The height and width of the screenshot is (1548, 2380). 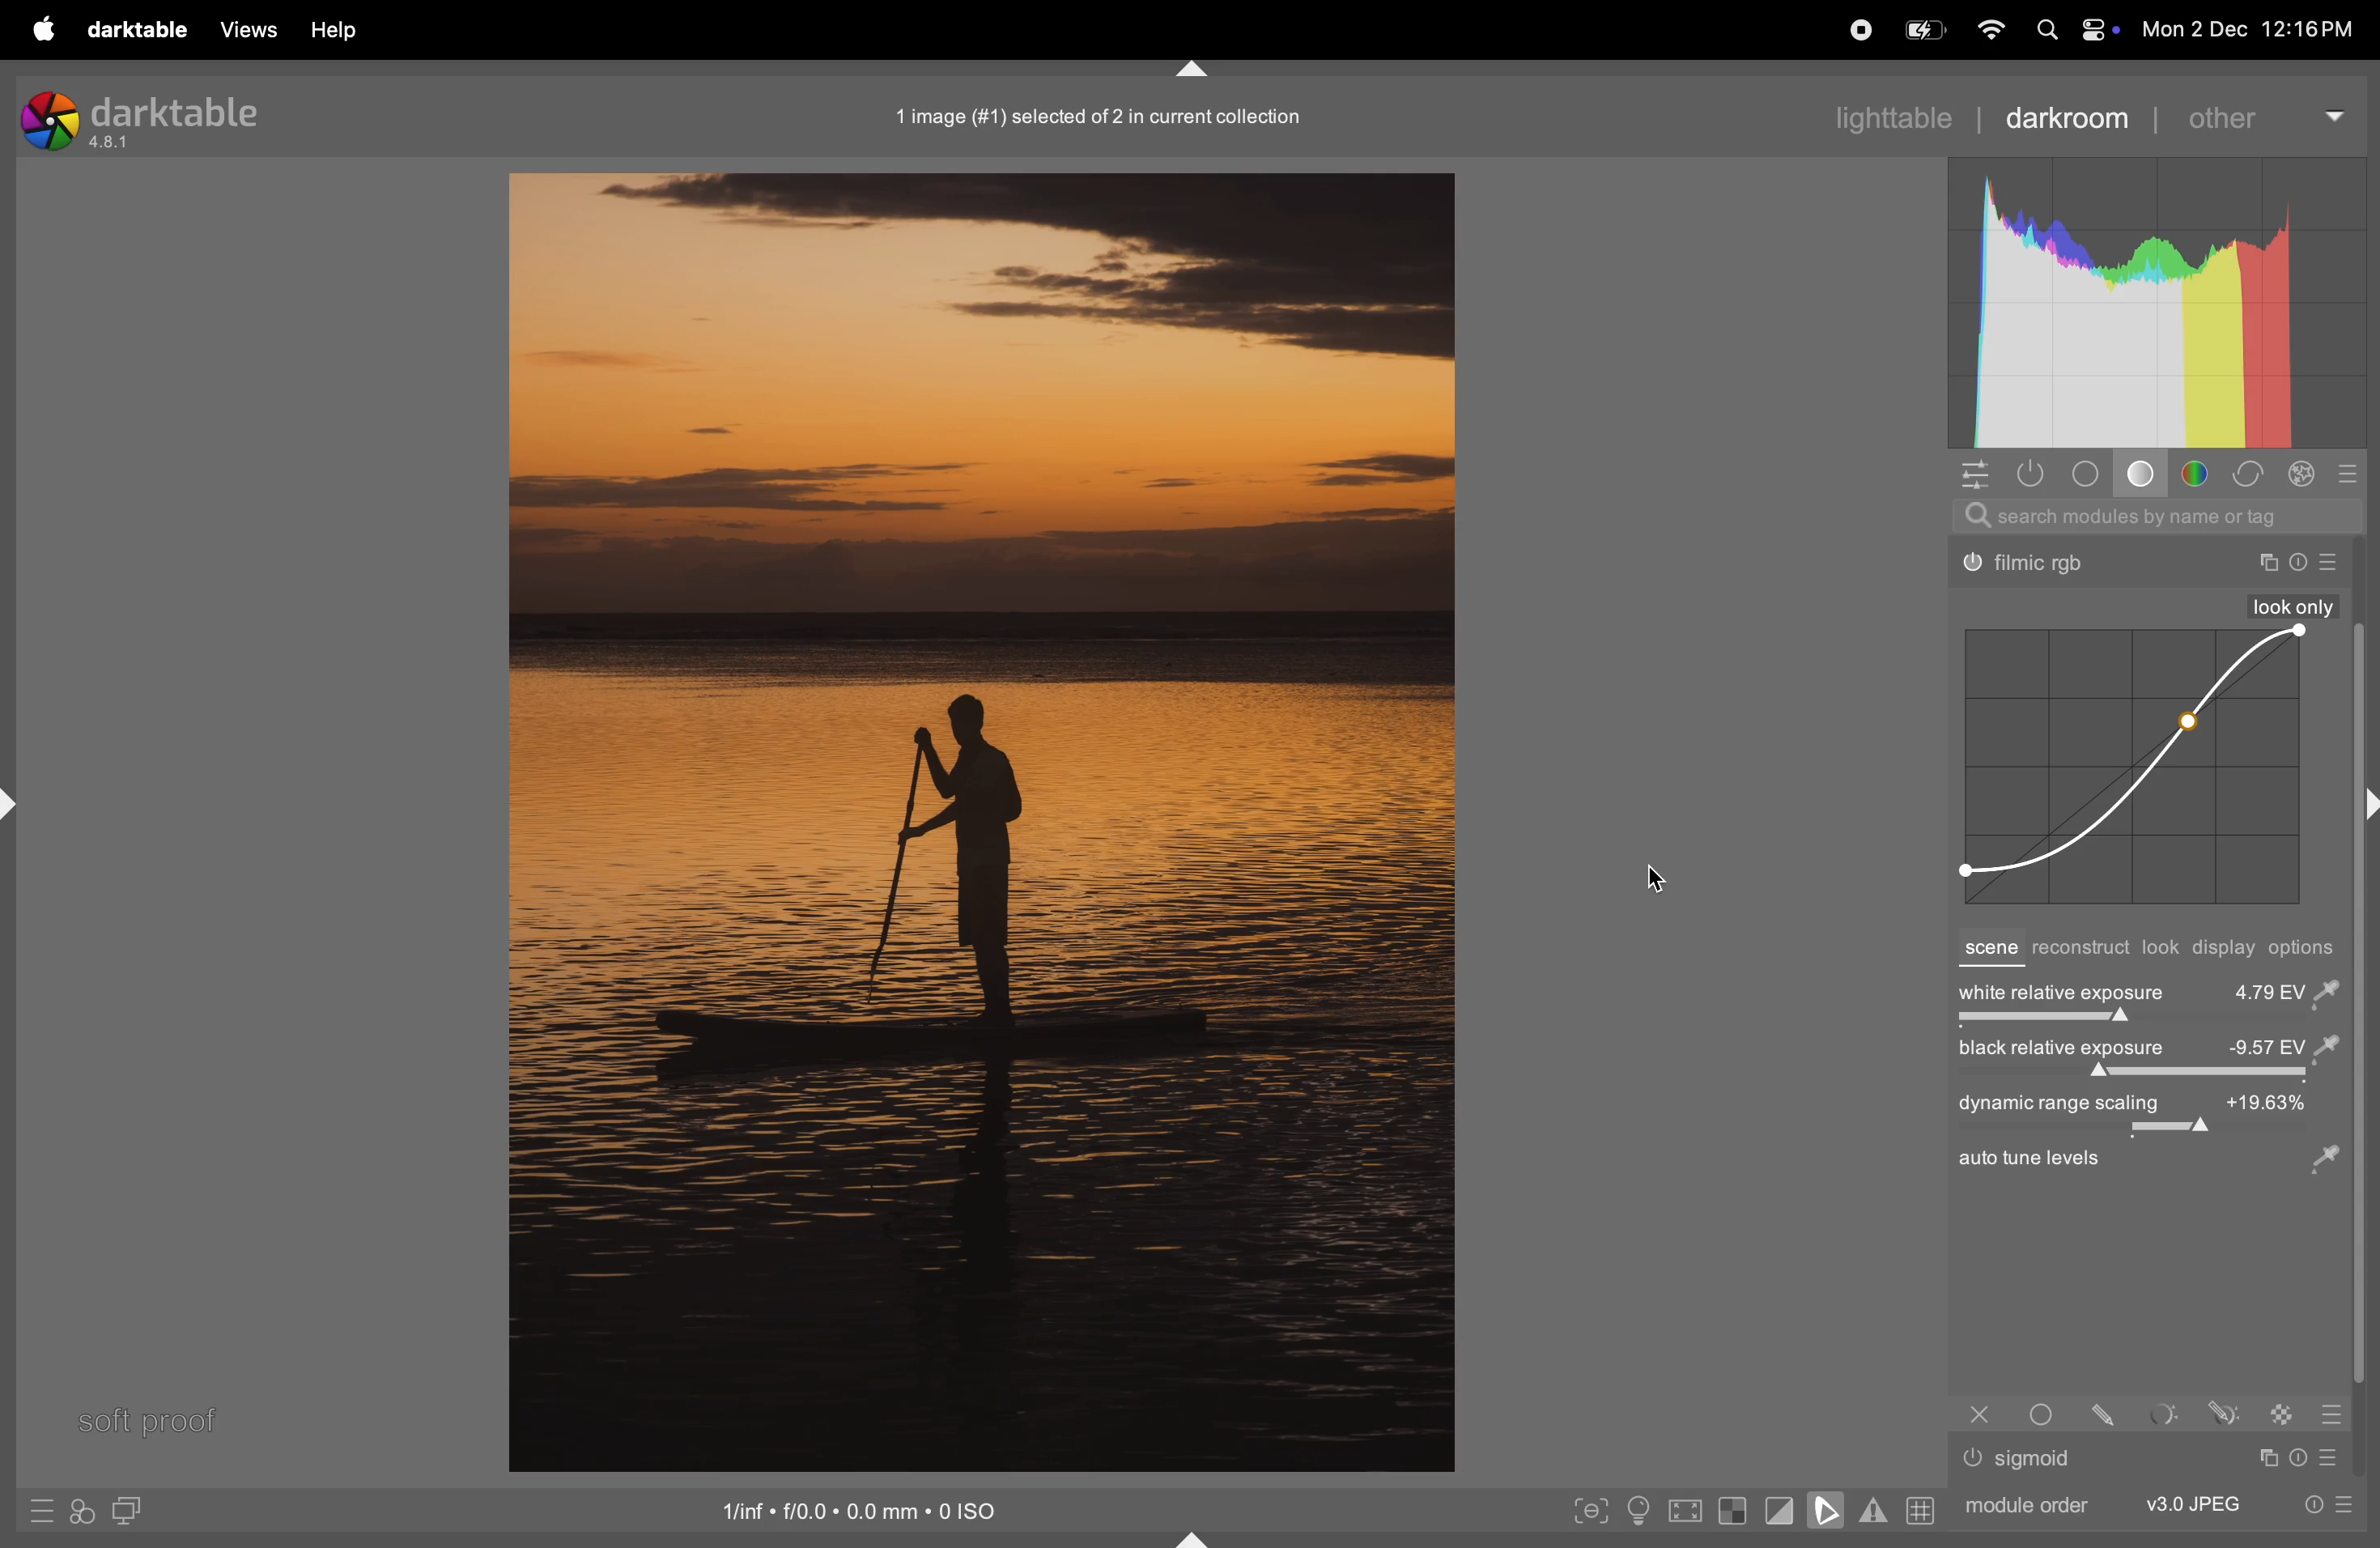 I want to click on grid, so click(x=1918, y=1509).